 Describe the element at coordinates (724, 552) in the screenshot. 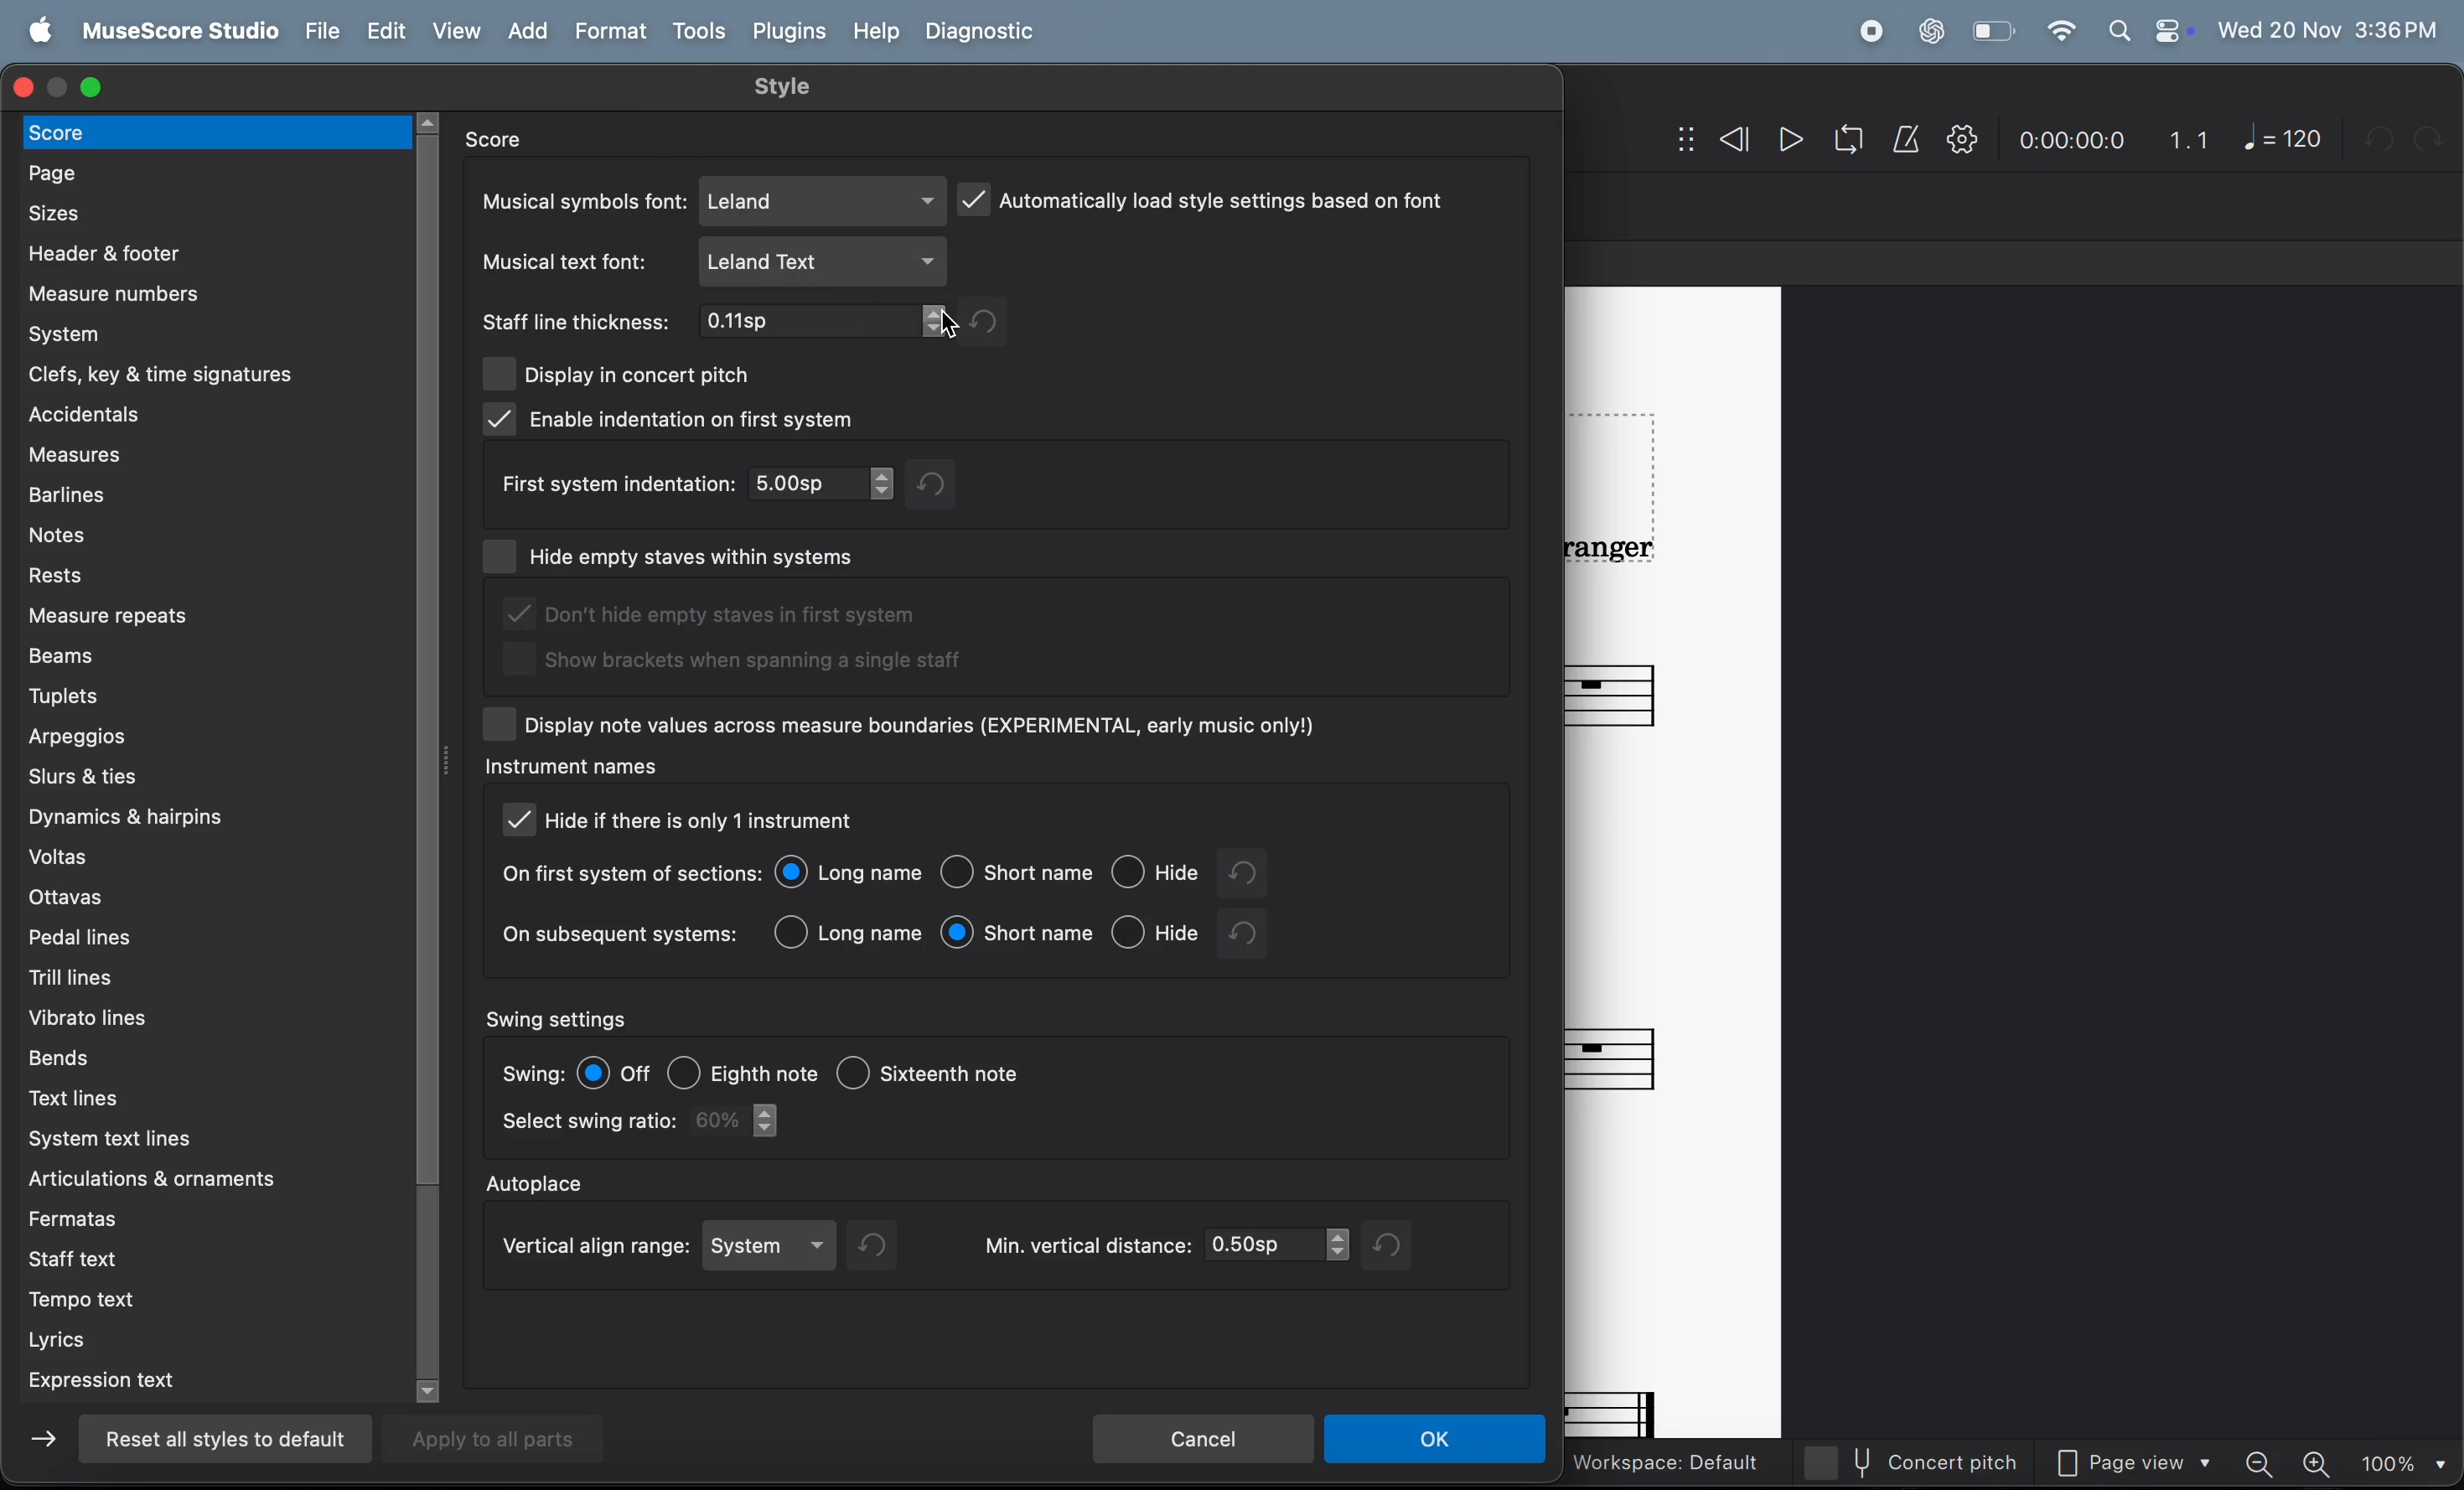

I see `hide empty staveswith system` at that location.